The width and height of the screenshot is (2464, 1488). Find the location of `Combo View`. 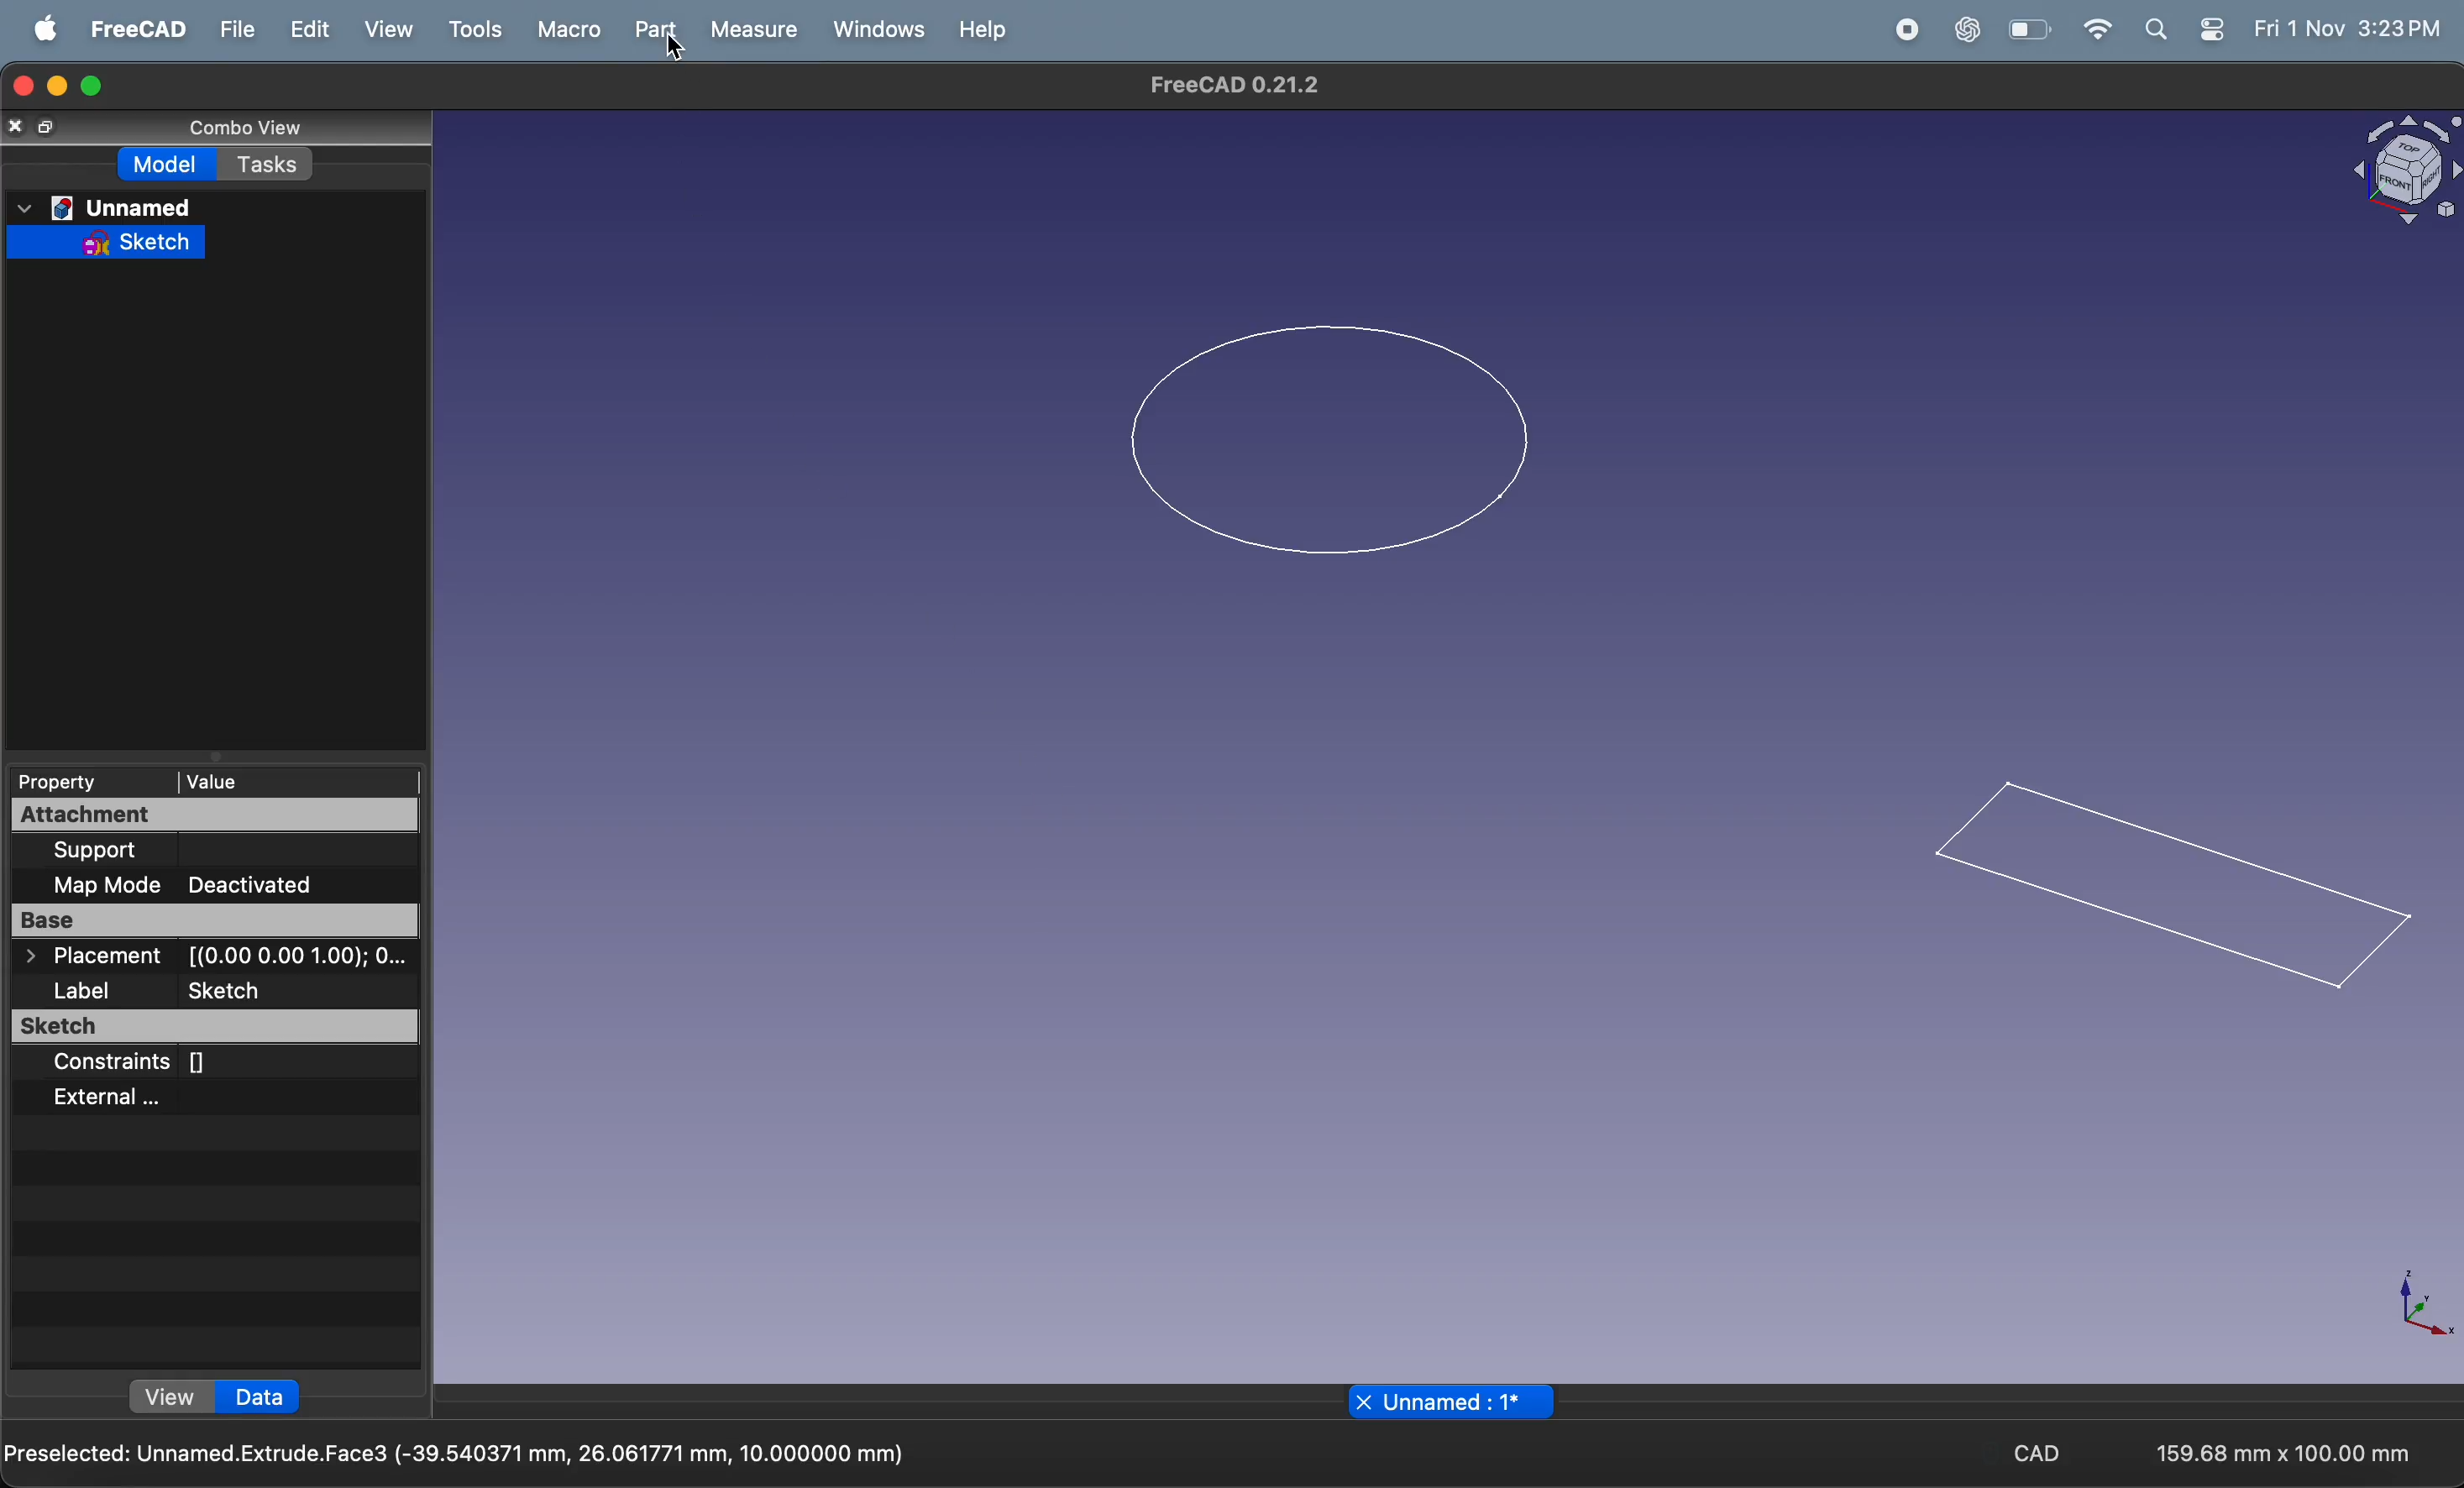

Combo View is located at coordinates (250, 128).